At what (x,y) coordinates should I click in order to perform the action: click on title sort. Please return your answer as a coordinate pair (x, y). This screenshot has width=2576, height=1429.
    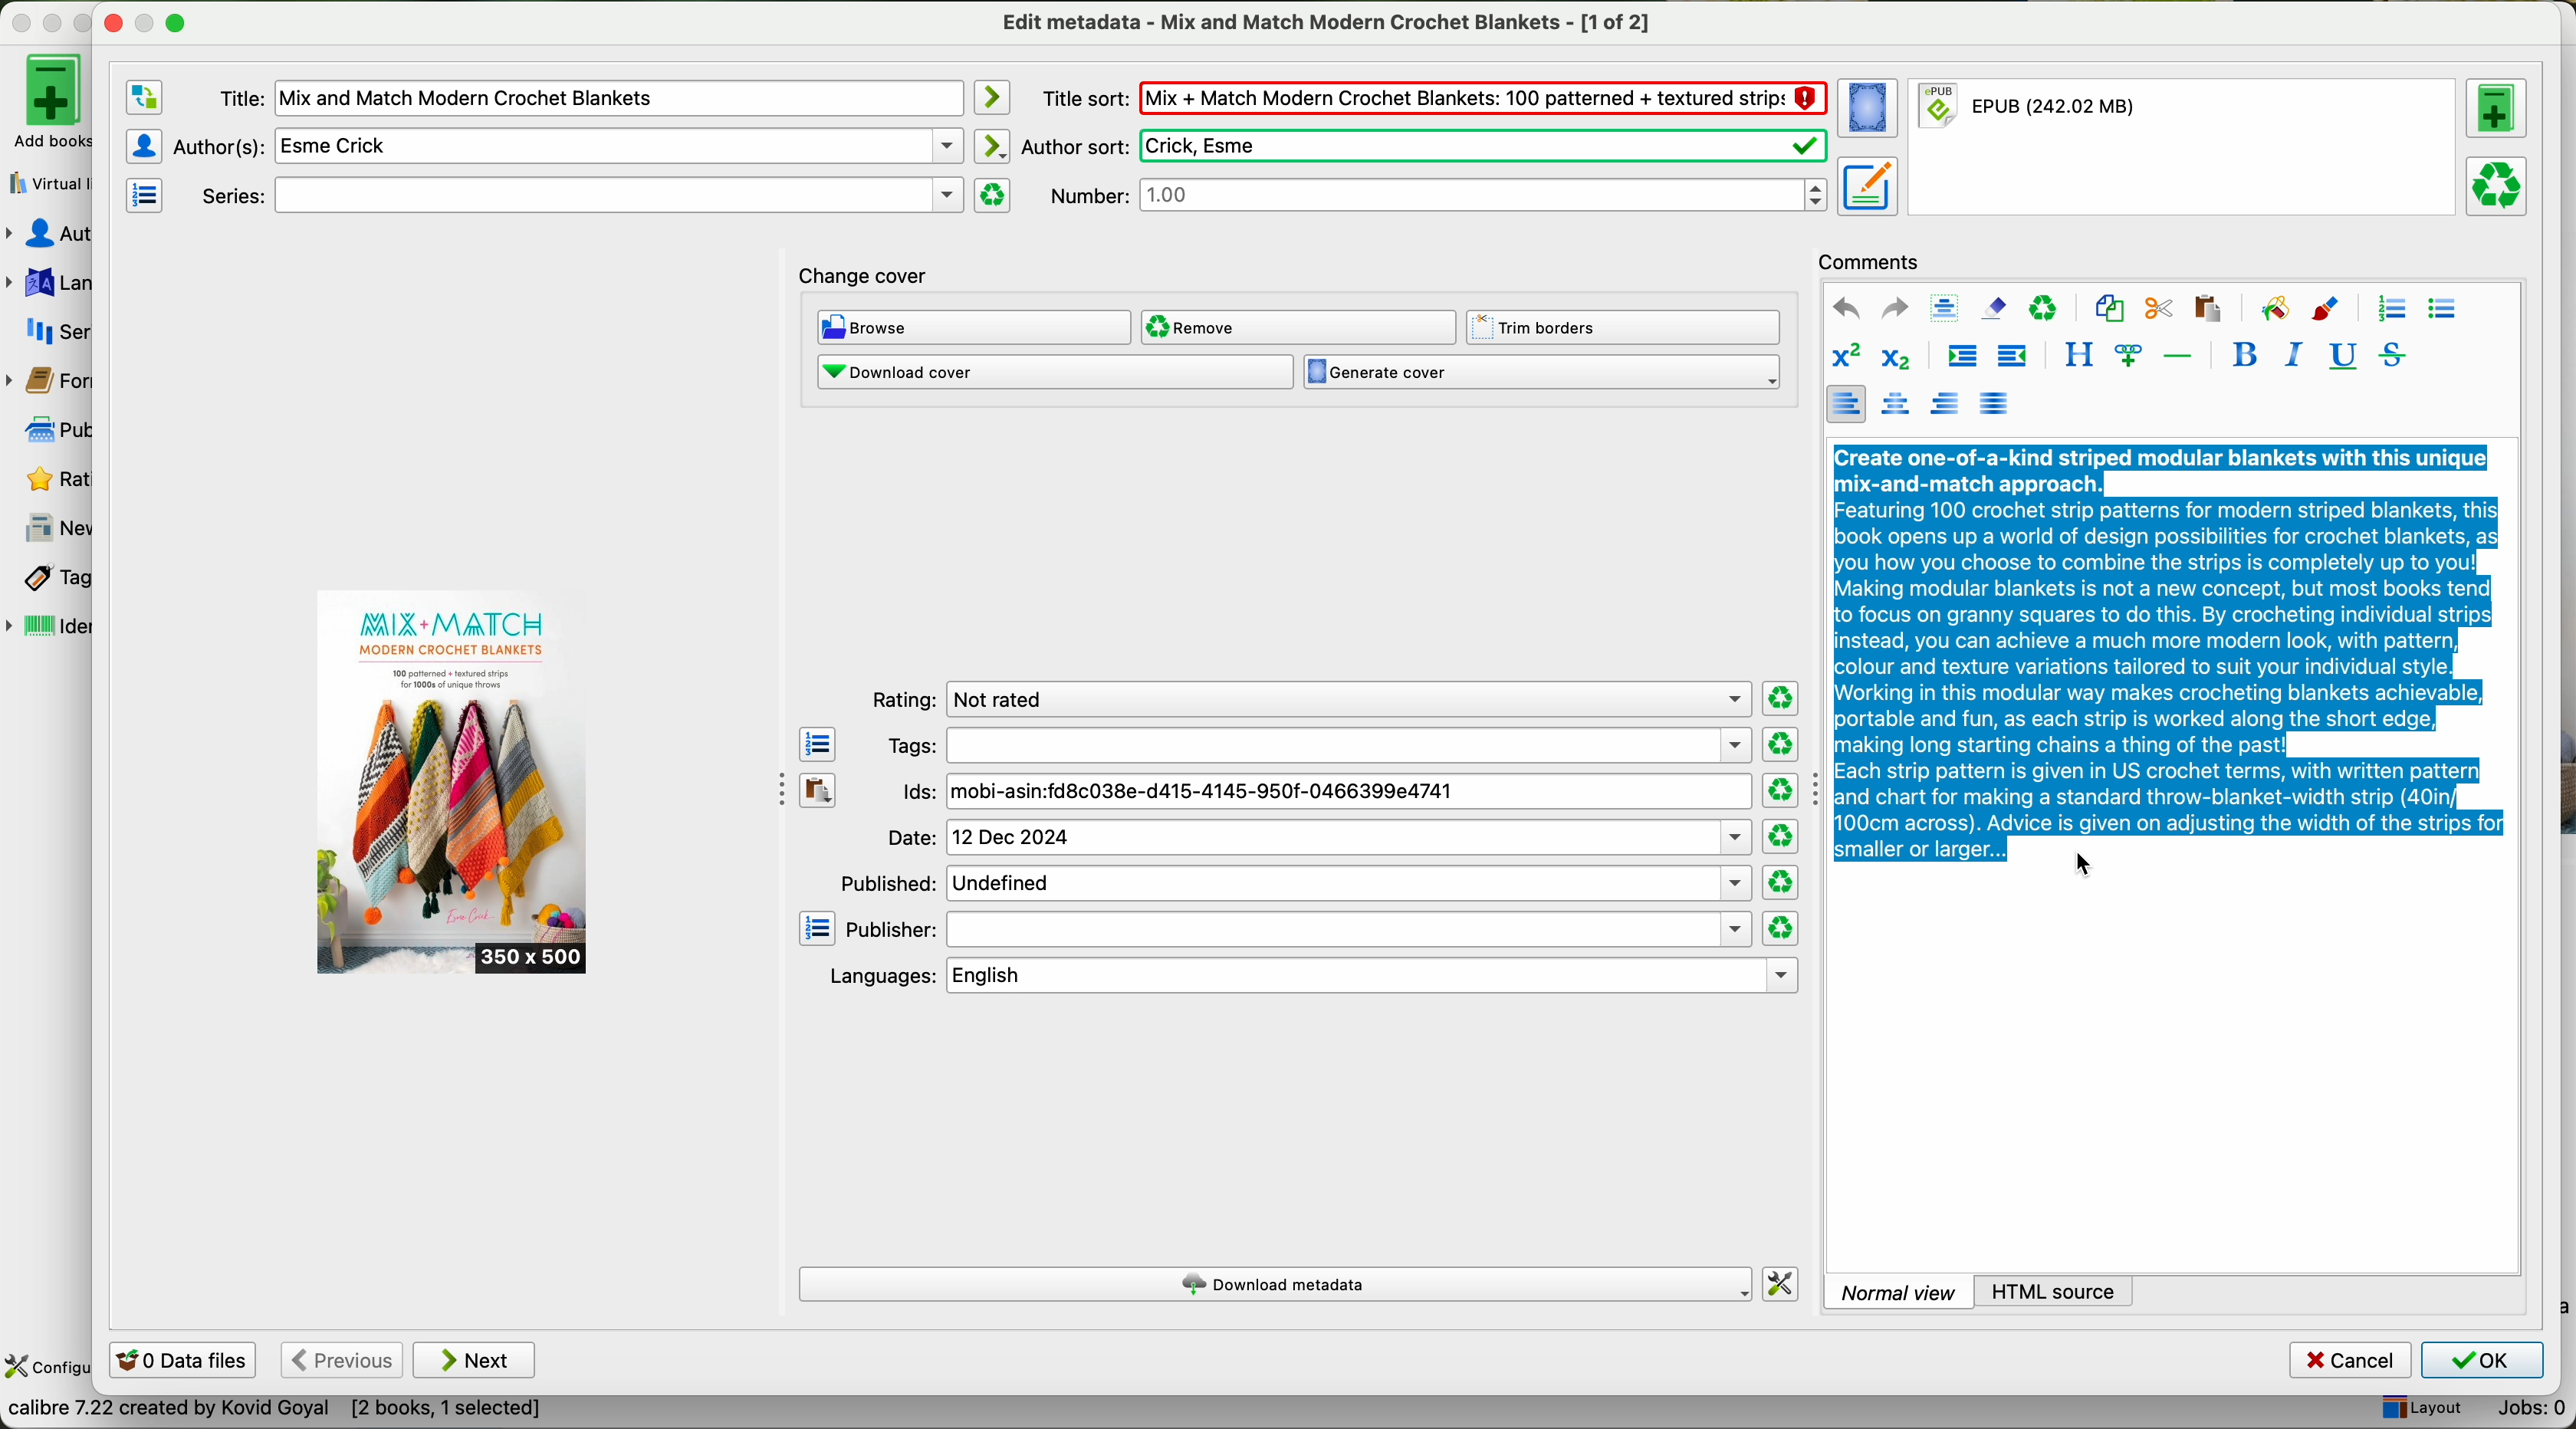
    Looking at the image, I should click on (1433, 97).